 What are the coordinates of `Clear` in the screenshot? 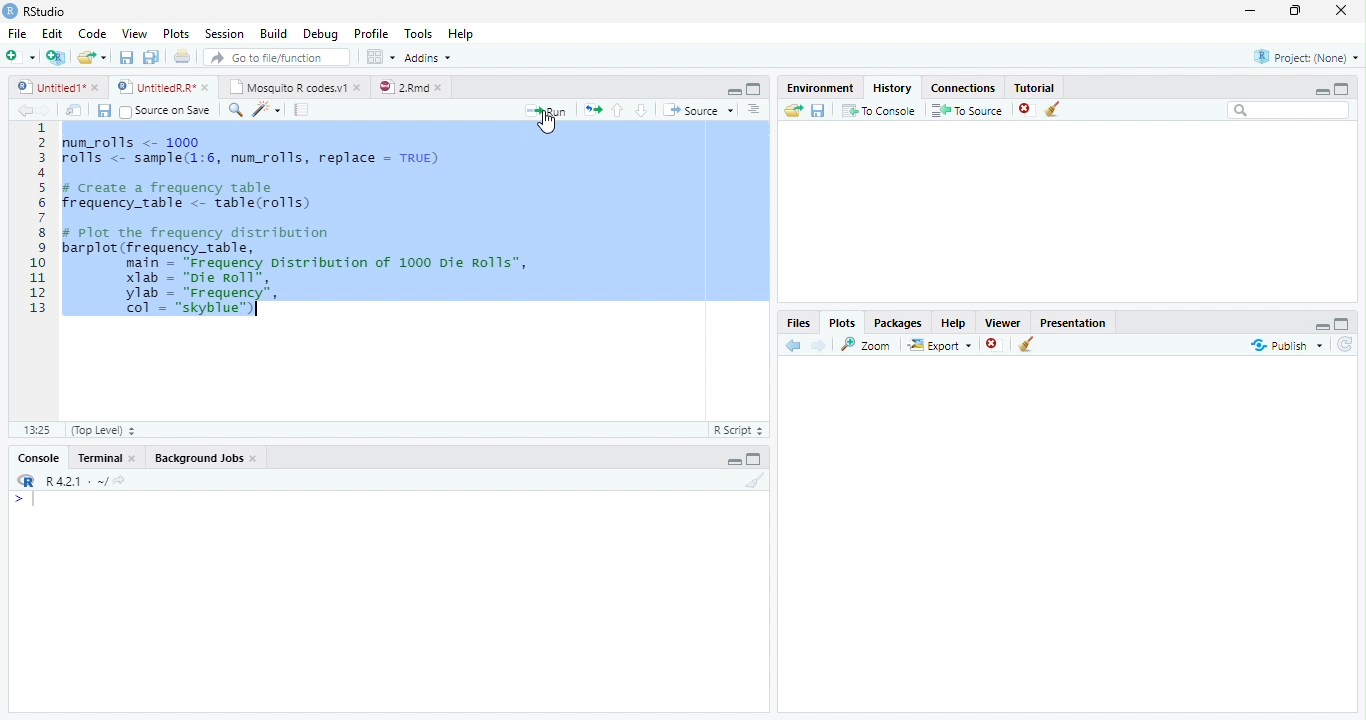 It's located at (1026, 344).